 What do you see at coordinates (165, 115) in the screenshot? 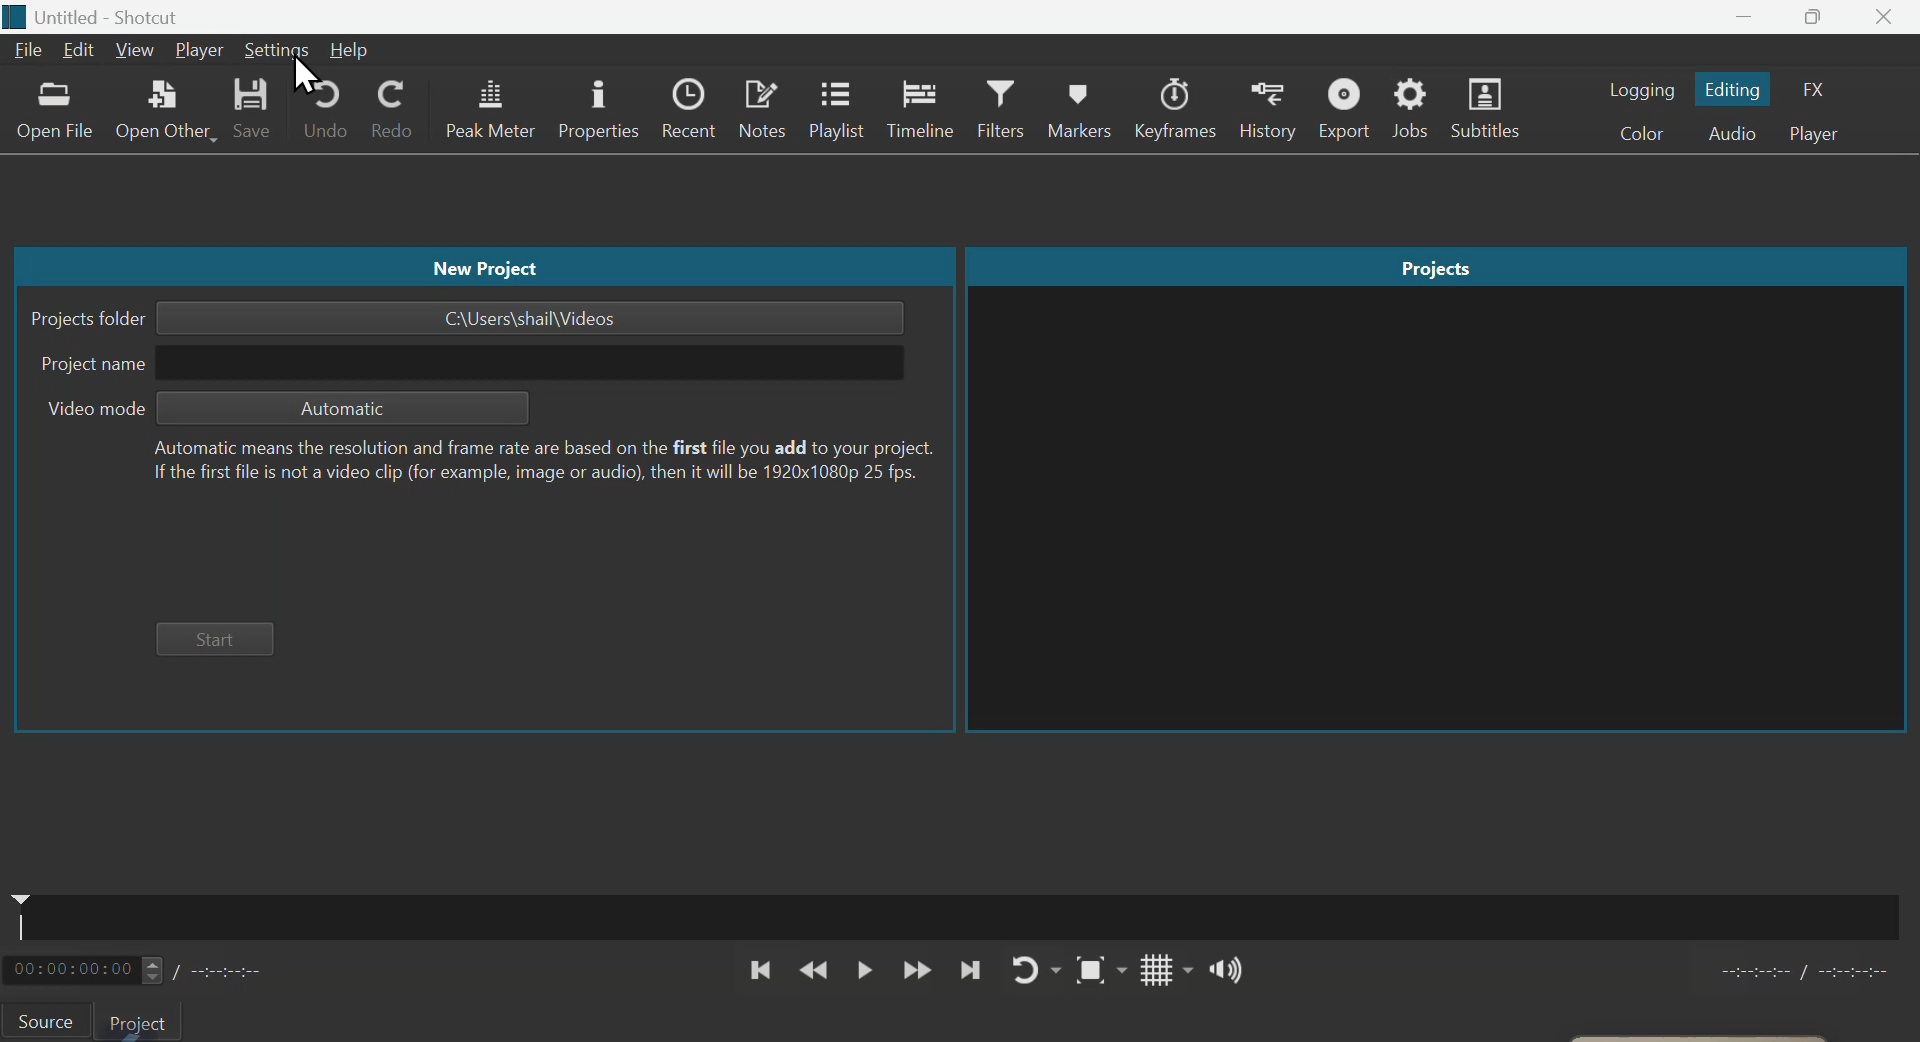
I see `Open another` at bounding box center [165, 115].